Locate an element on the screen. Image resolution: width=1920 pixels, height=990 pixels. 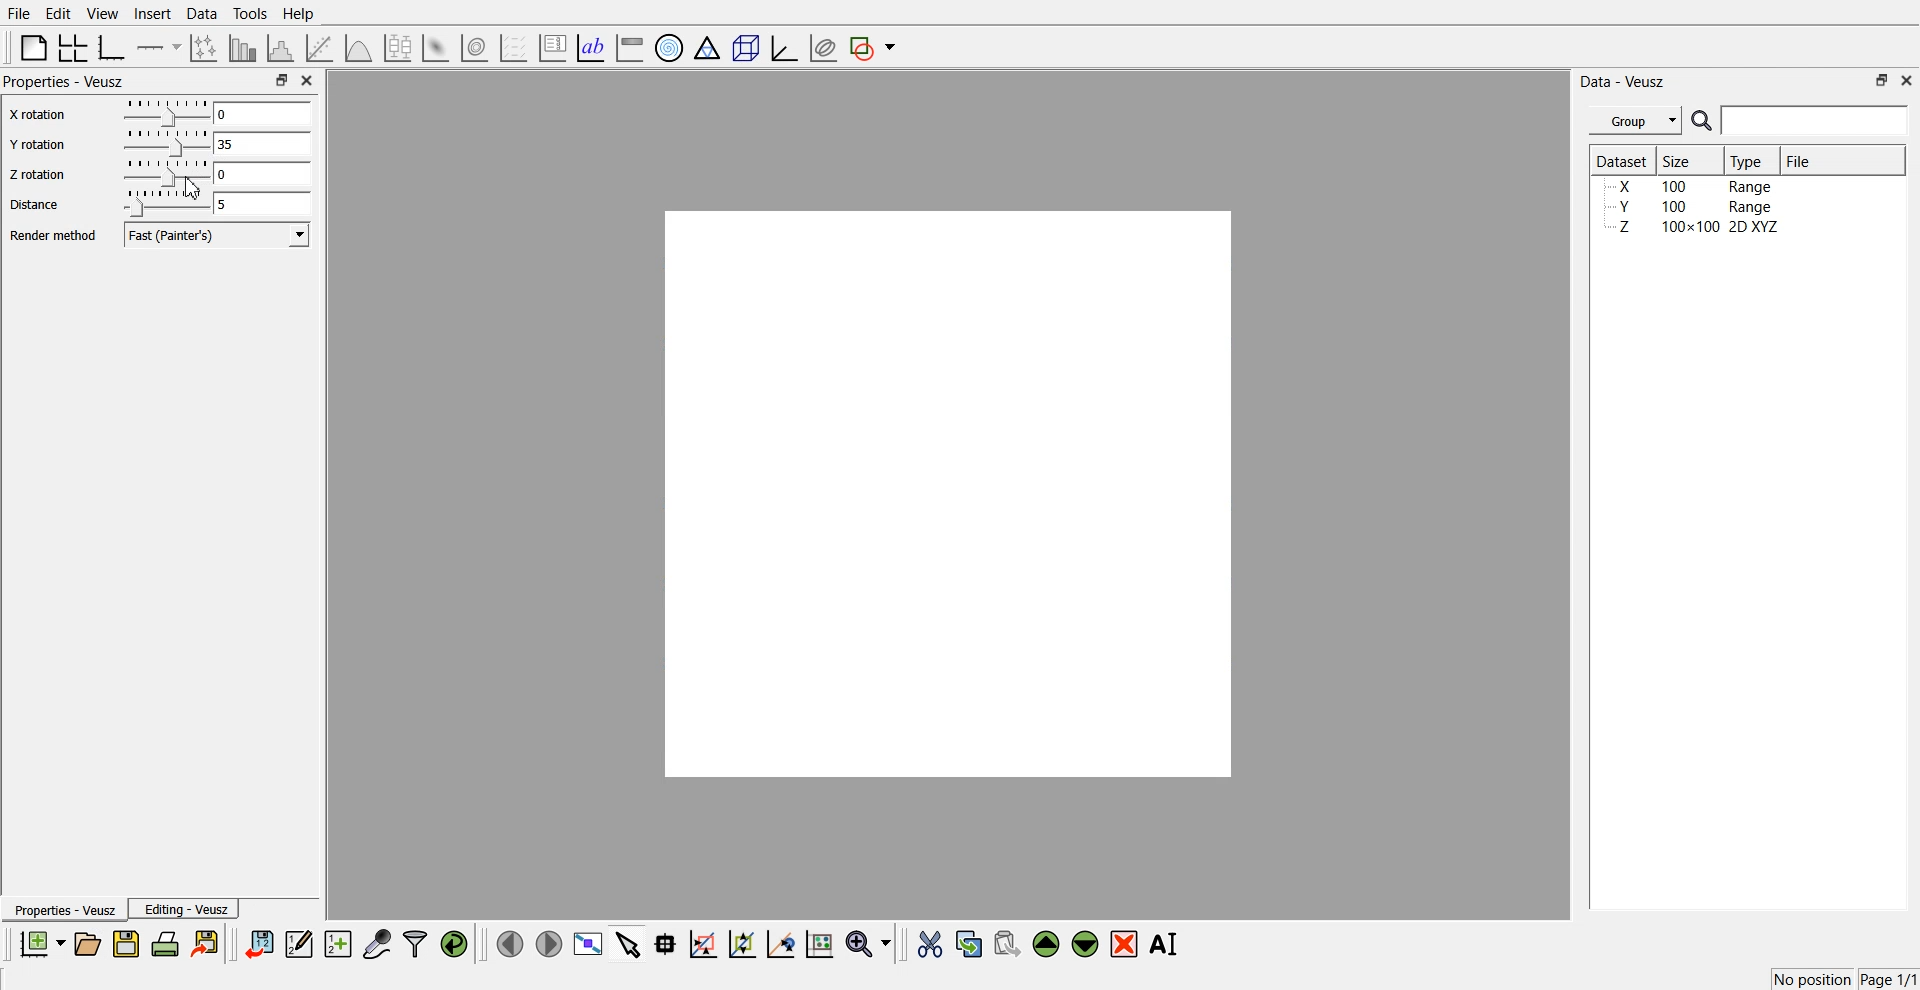
3D Volume is located at coordinates (474, 48).